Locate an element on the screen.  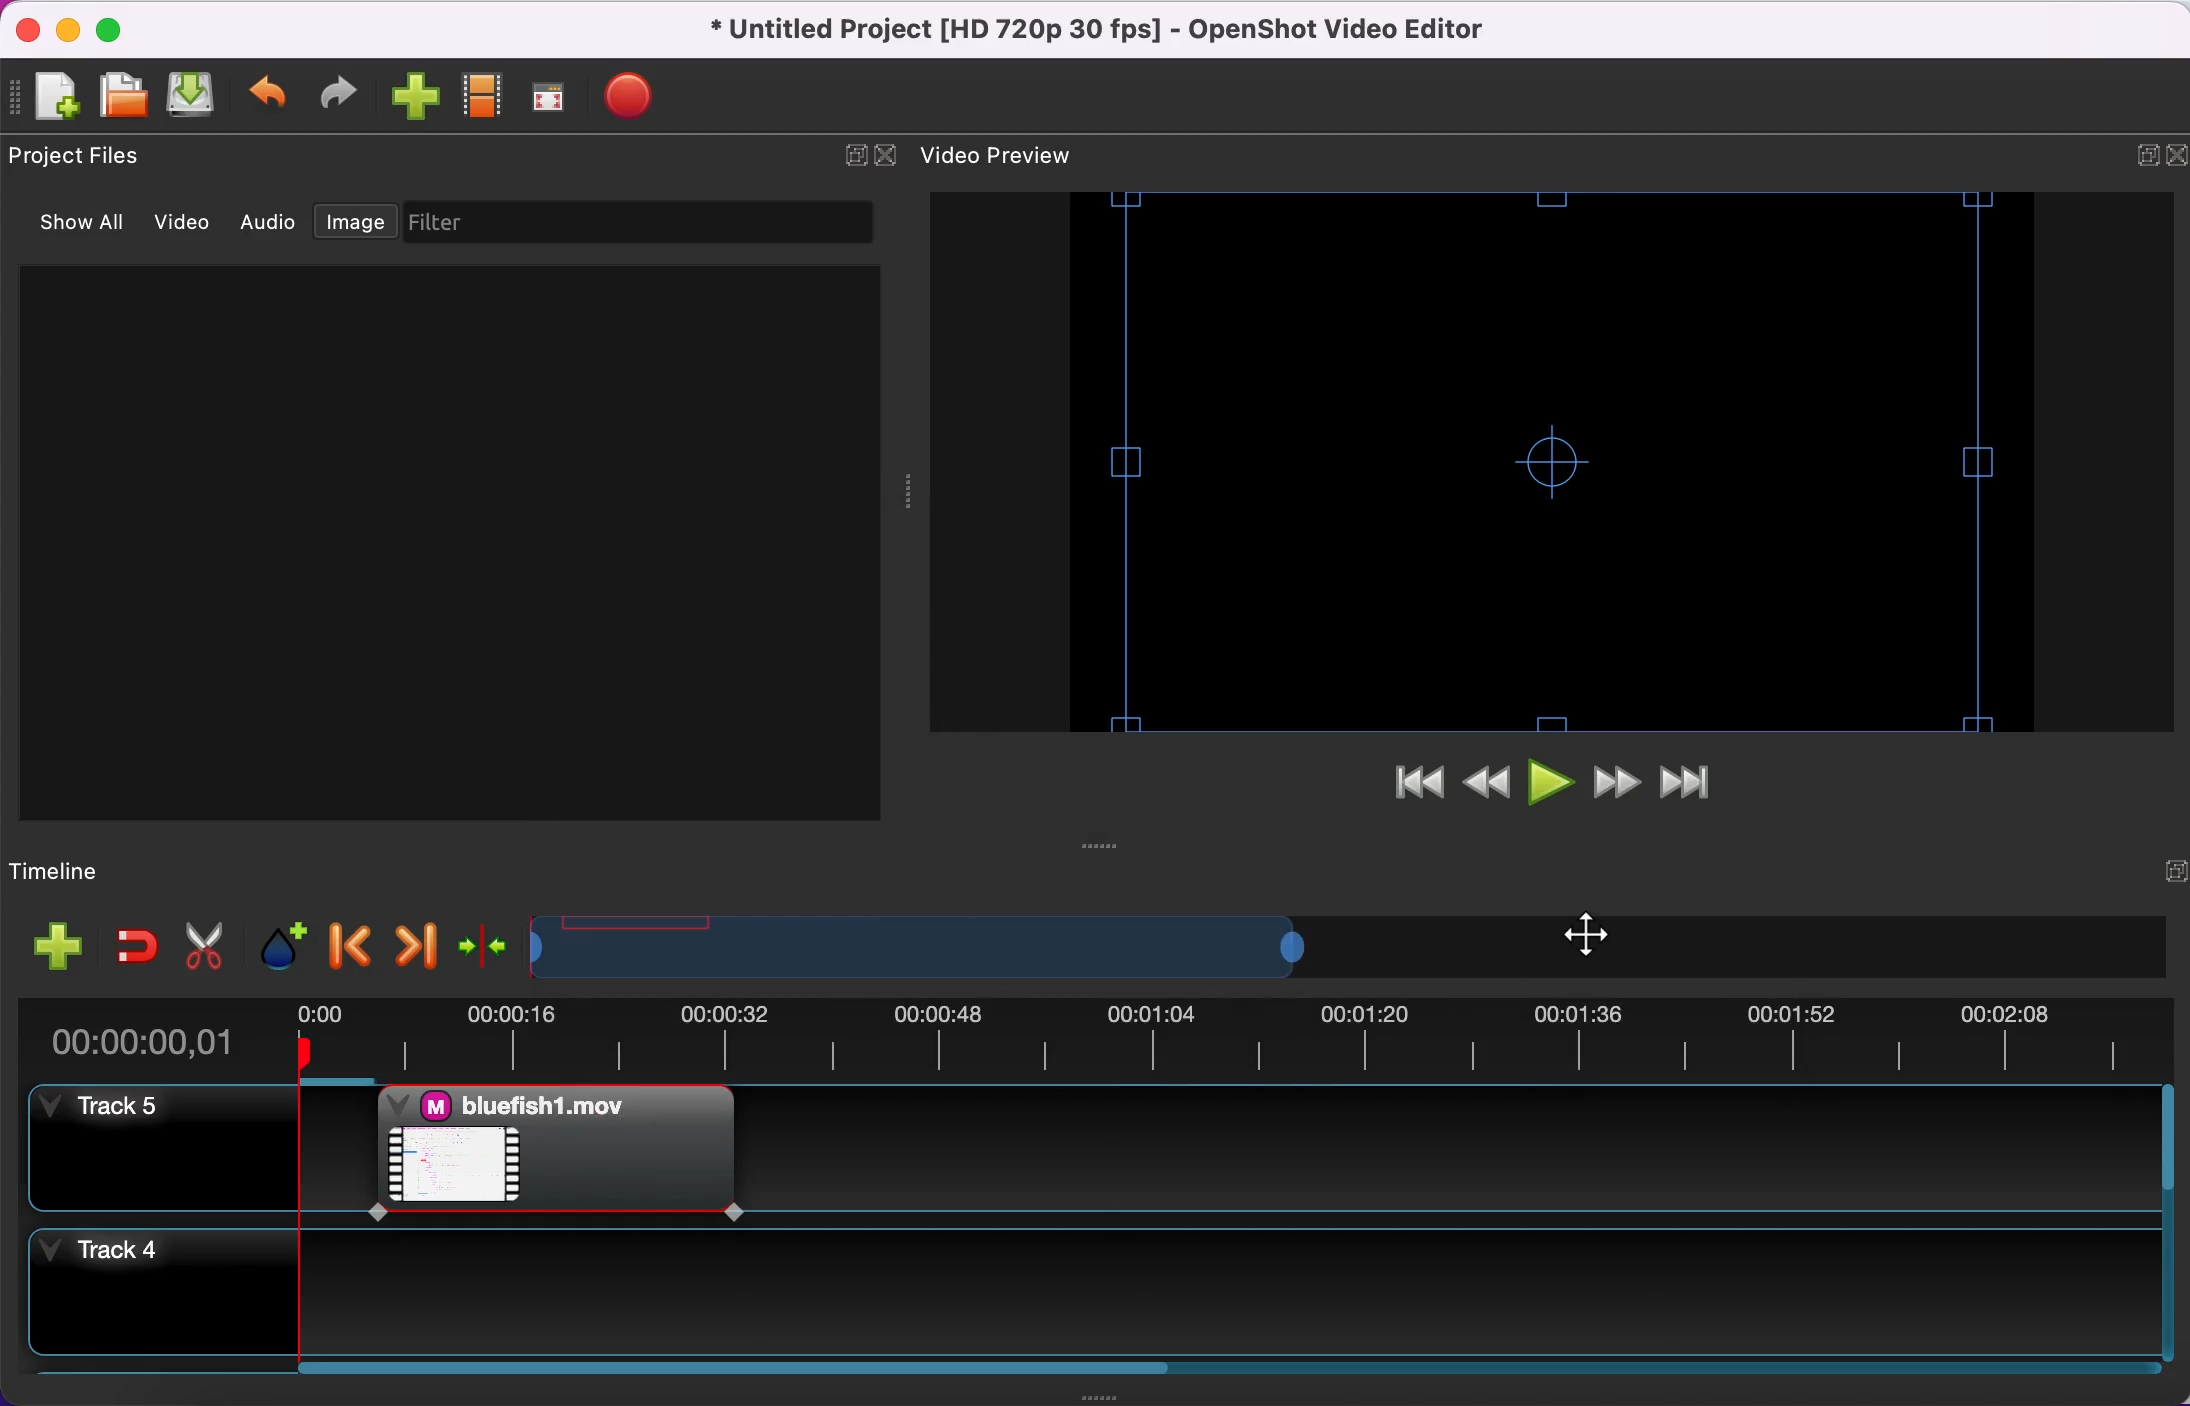
video preview is located at coordinates (1497, 463).